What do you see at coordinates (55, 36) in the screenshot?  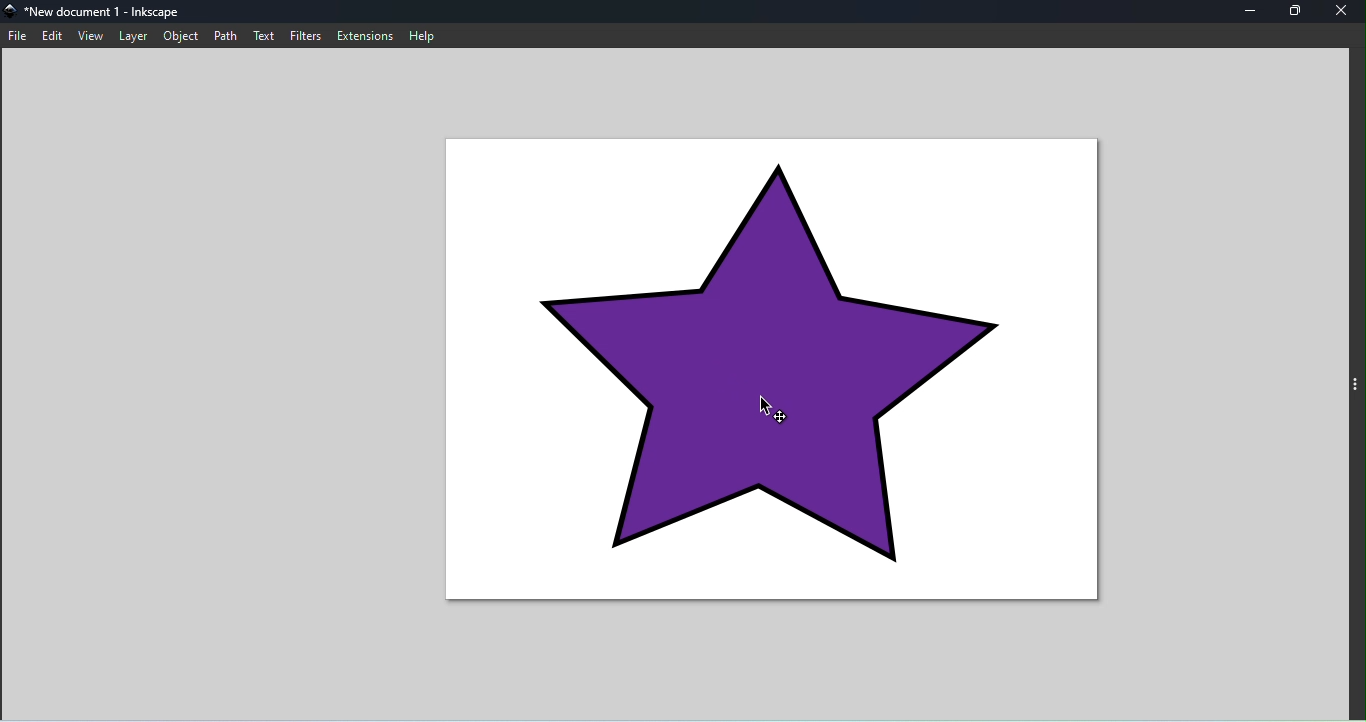 I see `edit` at bounding box center [55, 36].